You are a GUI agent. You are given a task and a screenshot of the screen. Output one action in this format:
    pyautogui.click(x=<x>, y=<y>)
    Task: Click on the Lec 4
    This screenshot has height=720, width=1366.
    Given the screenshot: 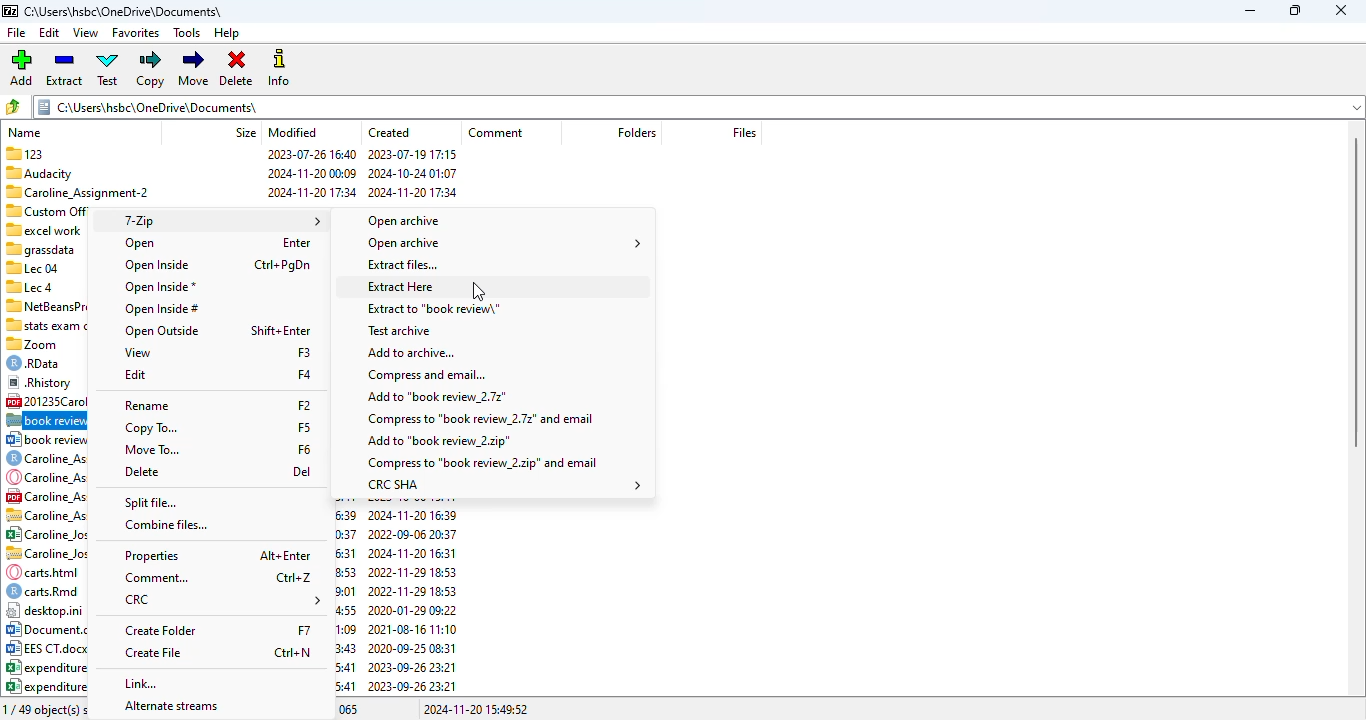 What is the action you would take?
    pyautogui.click(x=32, y=286)
    